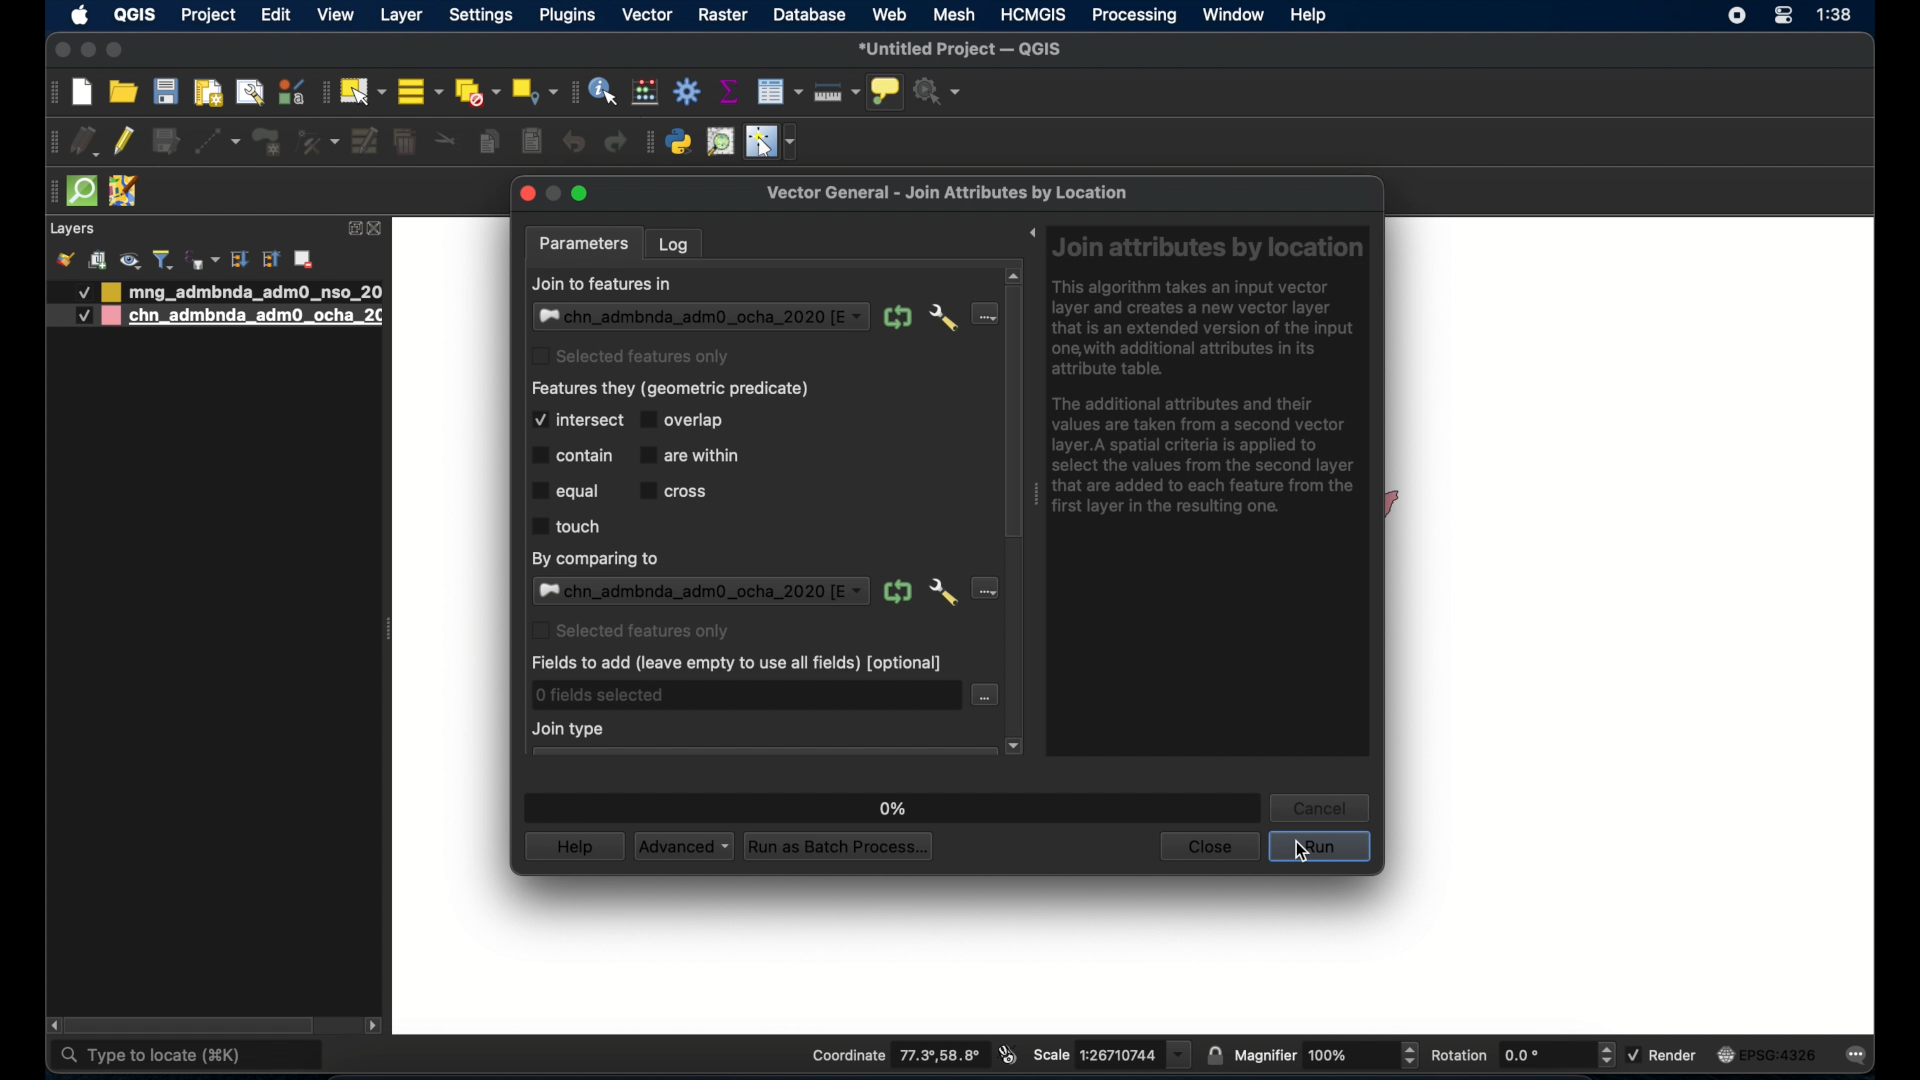 The height and width of the screenshot is (1080, 1920). I want to click on scroll right arrow, so click(378, 1024).